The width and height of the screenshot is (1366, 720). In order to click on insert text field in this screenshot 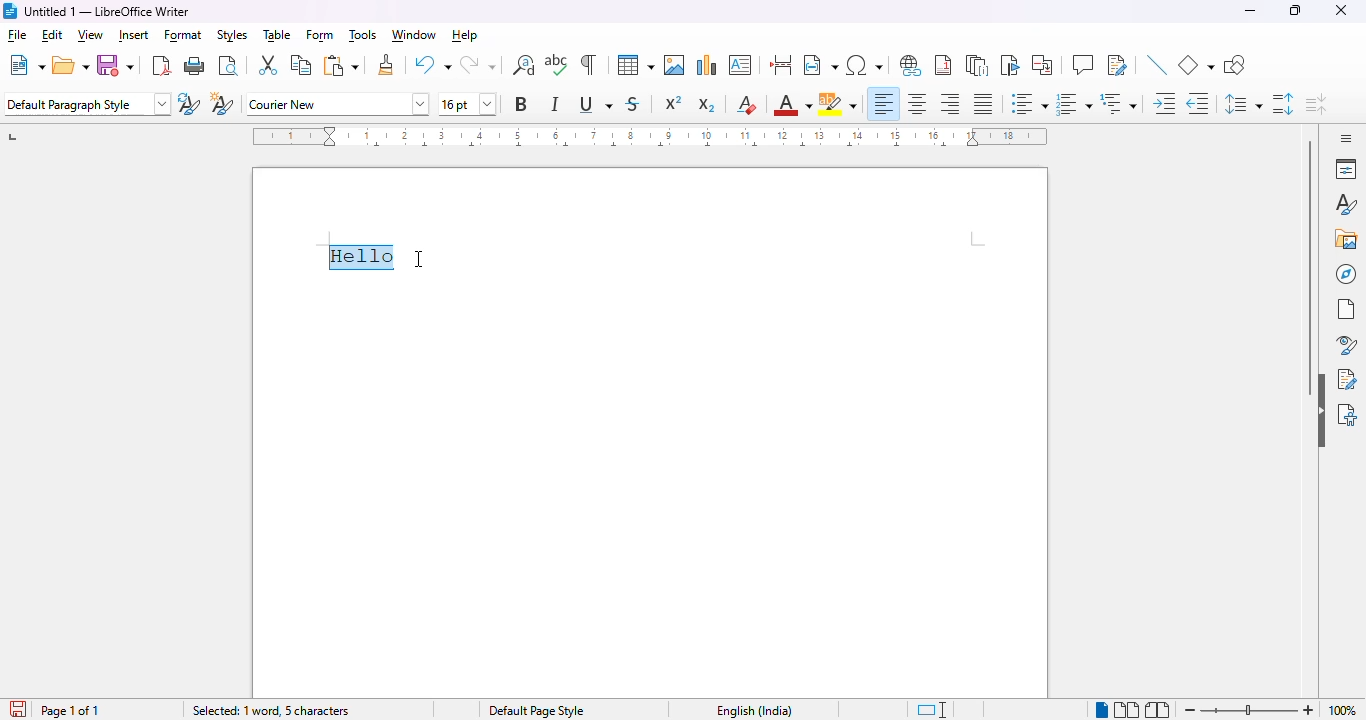, I will do `click(820, 64)`.